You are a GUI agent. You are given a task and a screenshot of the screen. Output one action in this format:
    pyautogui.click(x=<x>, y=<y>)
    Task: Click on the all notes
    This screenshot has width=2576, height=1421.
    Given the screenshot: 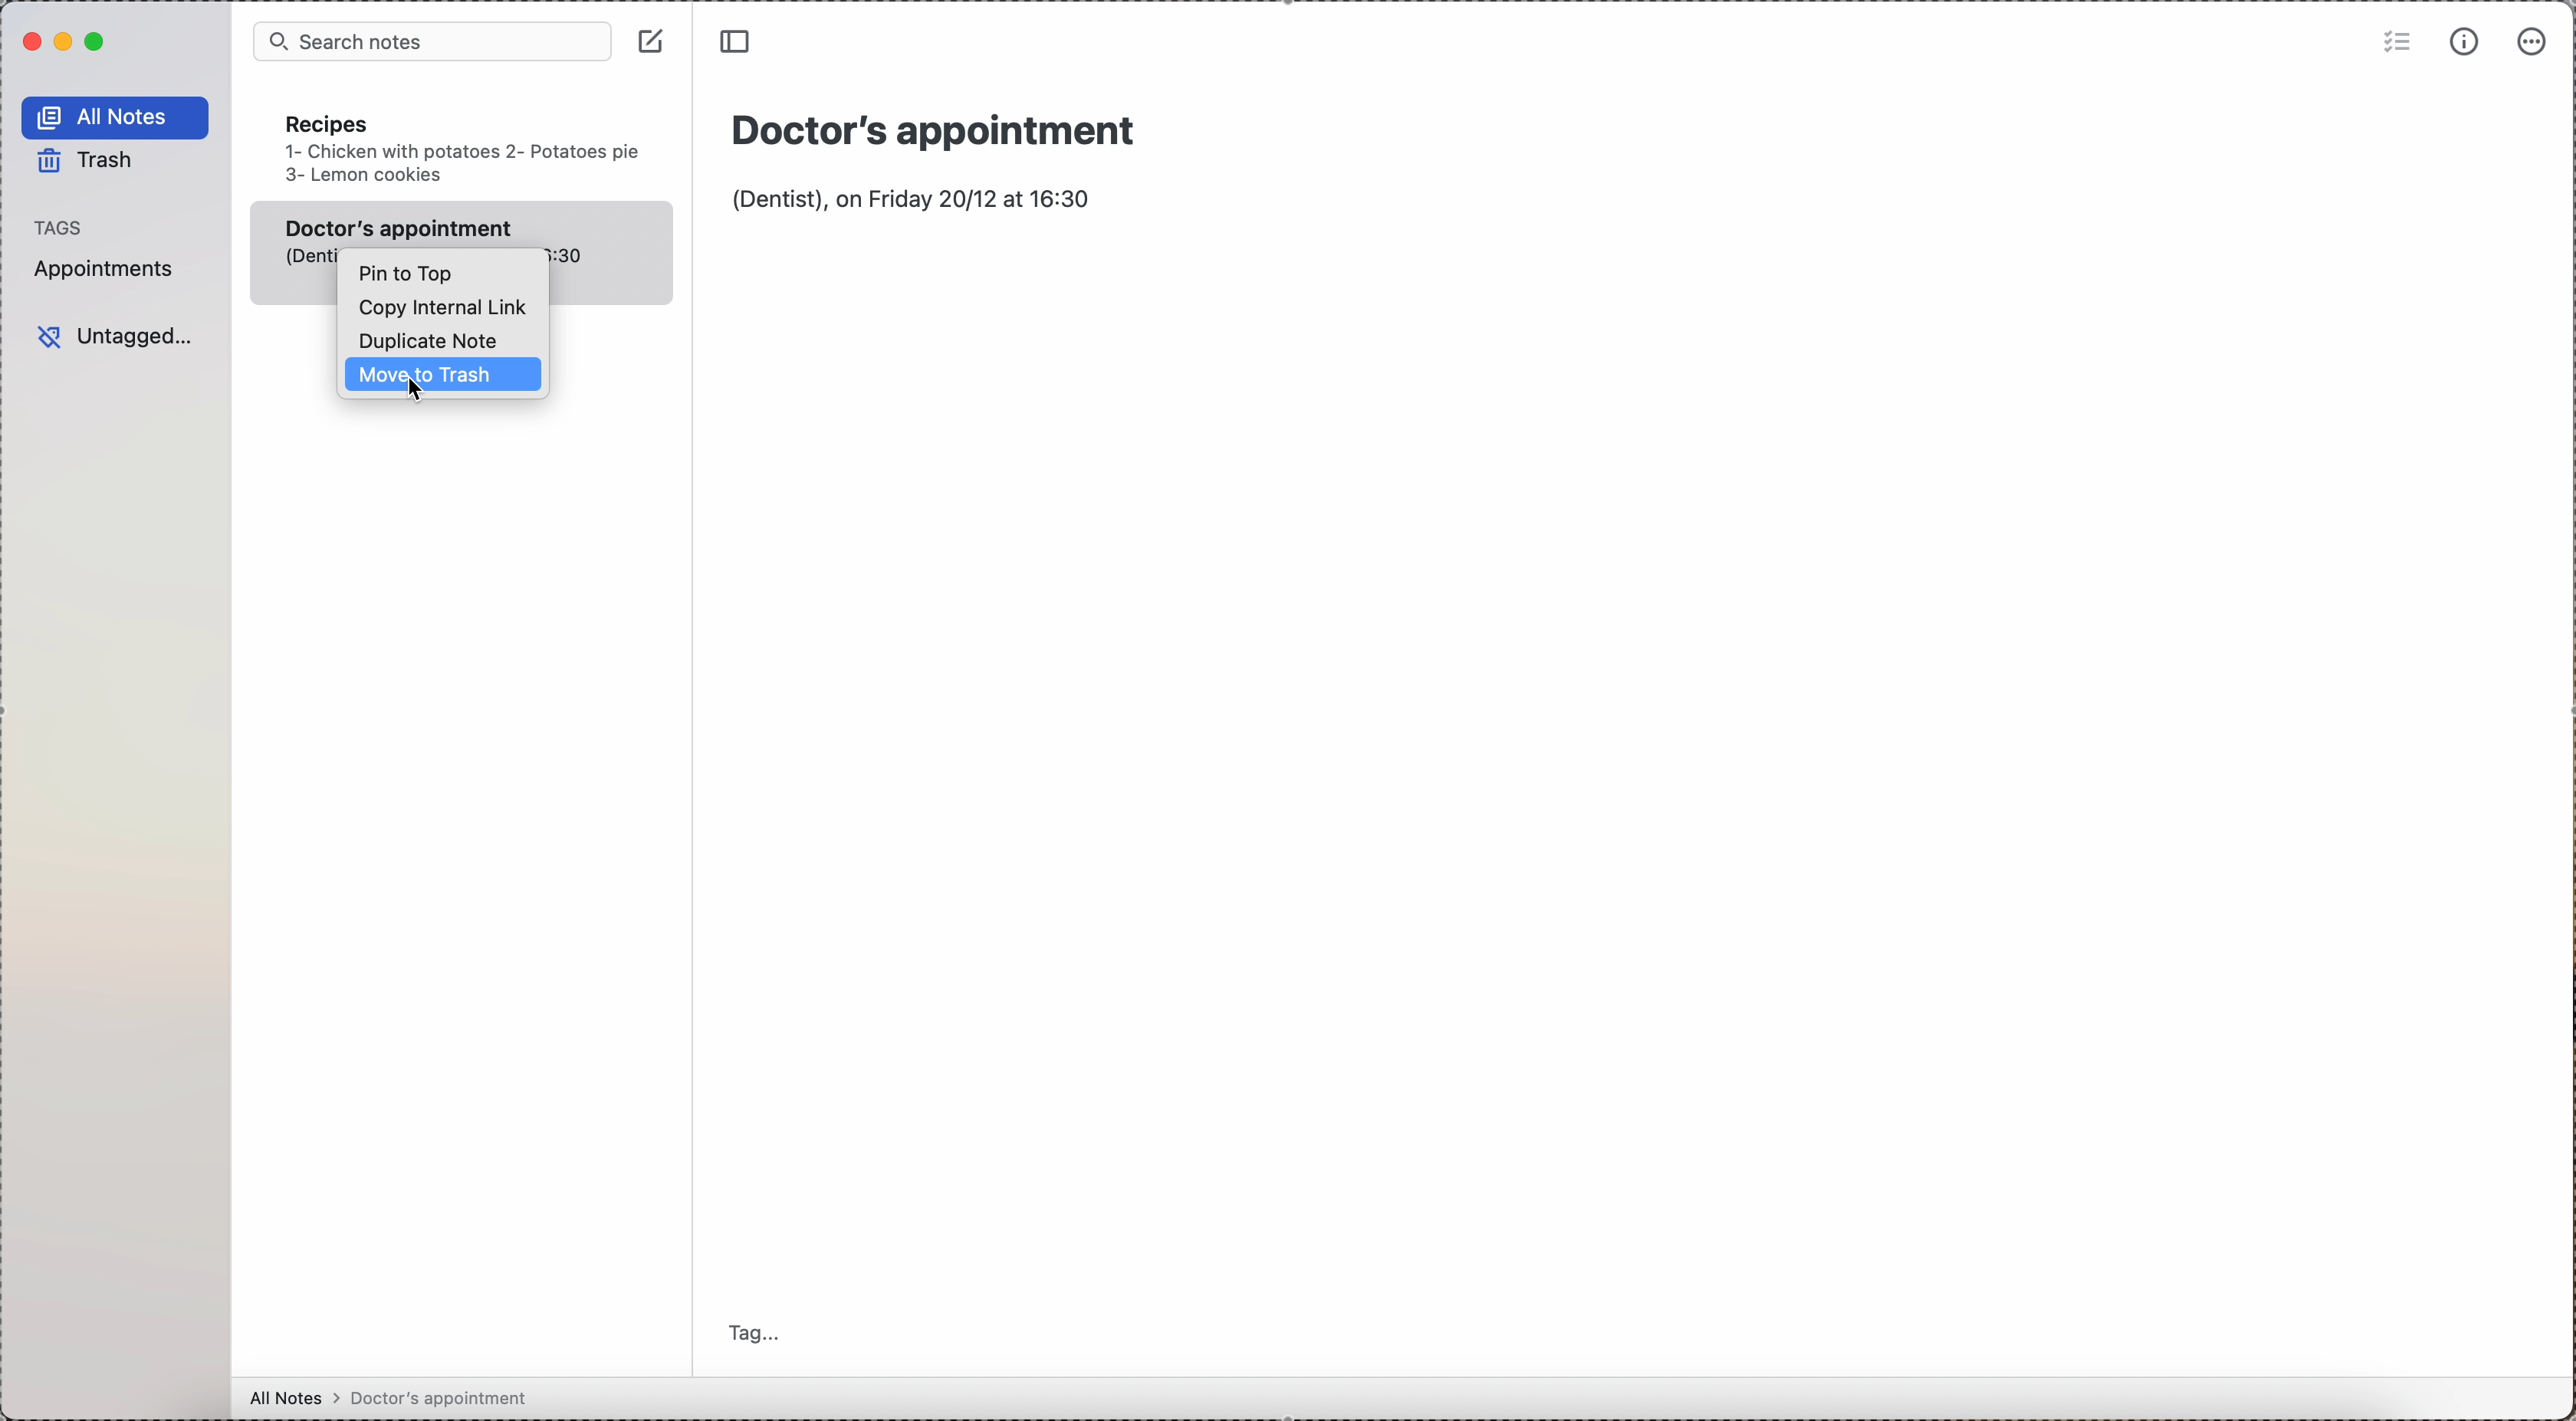 What is the action you would take?
    pyautogui.click(x=116, y=117)
    